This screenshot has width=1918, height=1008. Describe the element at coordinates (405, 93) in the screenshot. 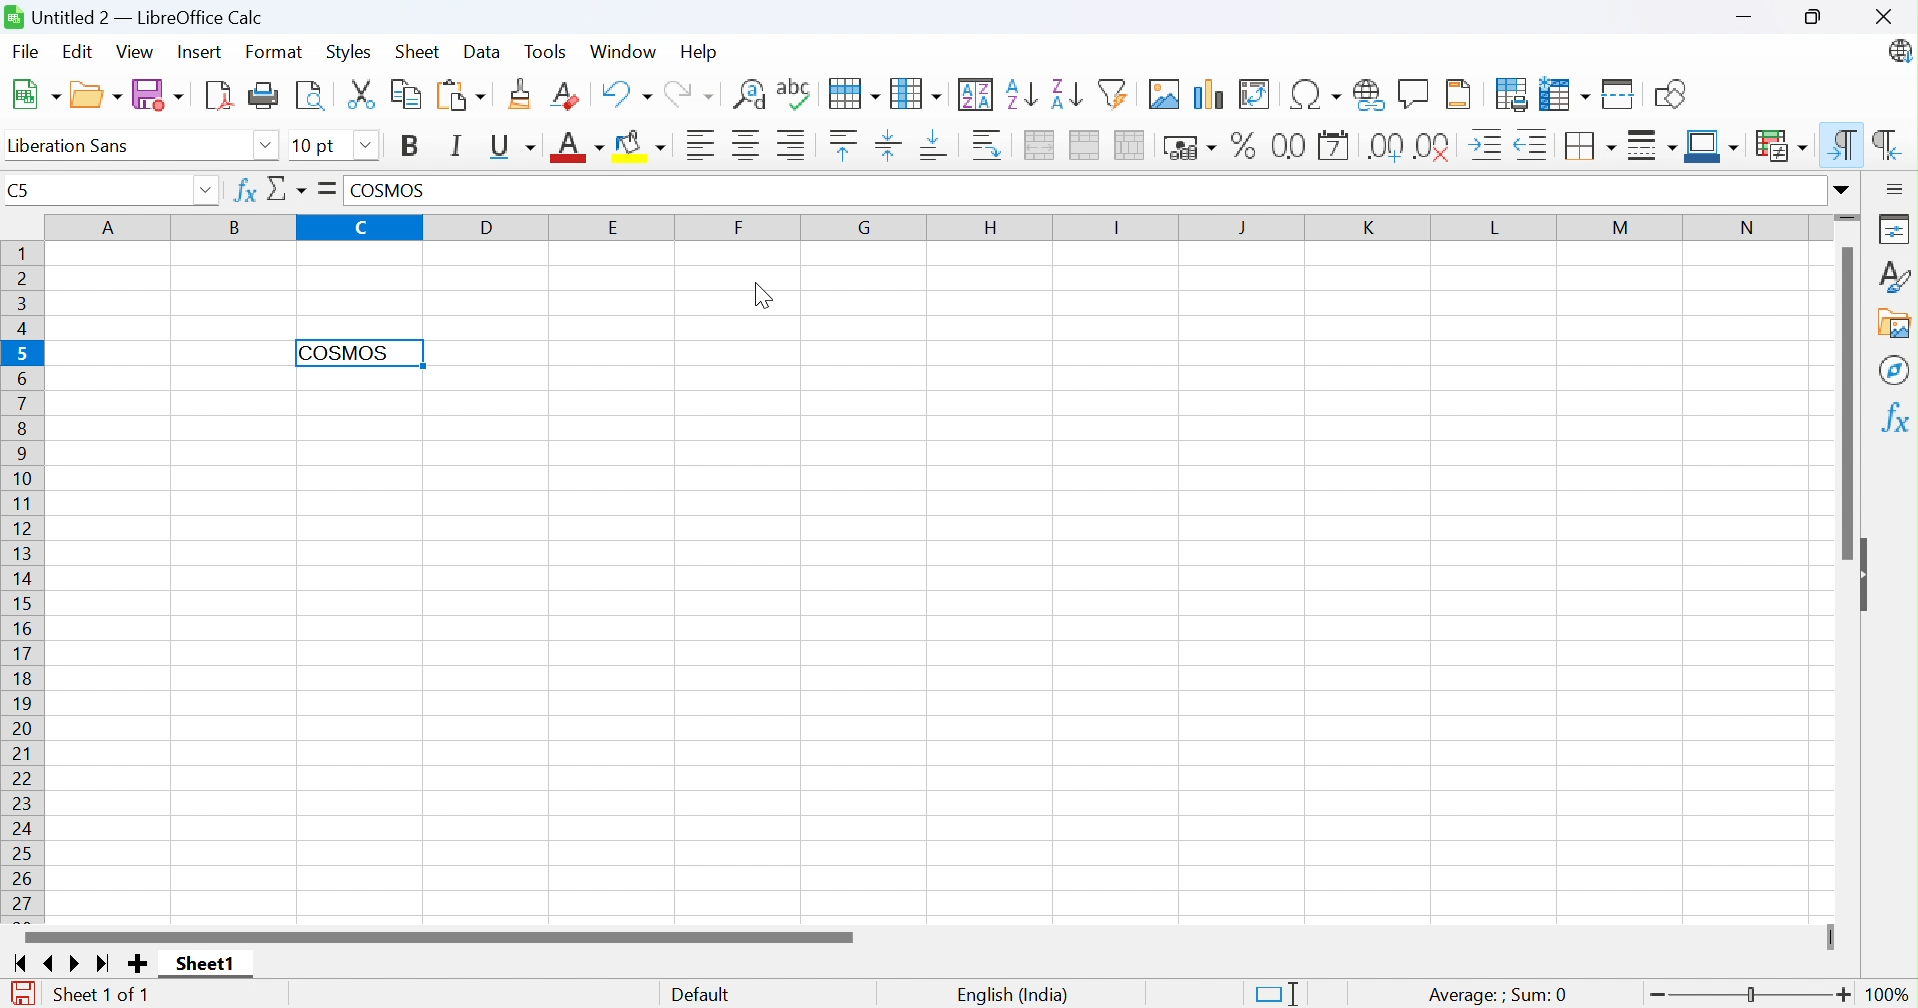

I see `Copy` at that location.